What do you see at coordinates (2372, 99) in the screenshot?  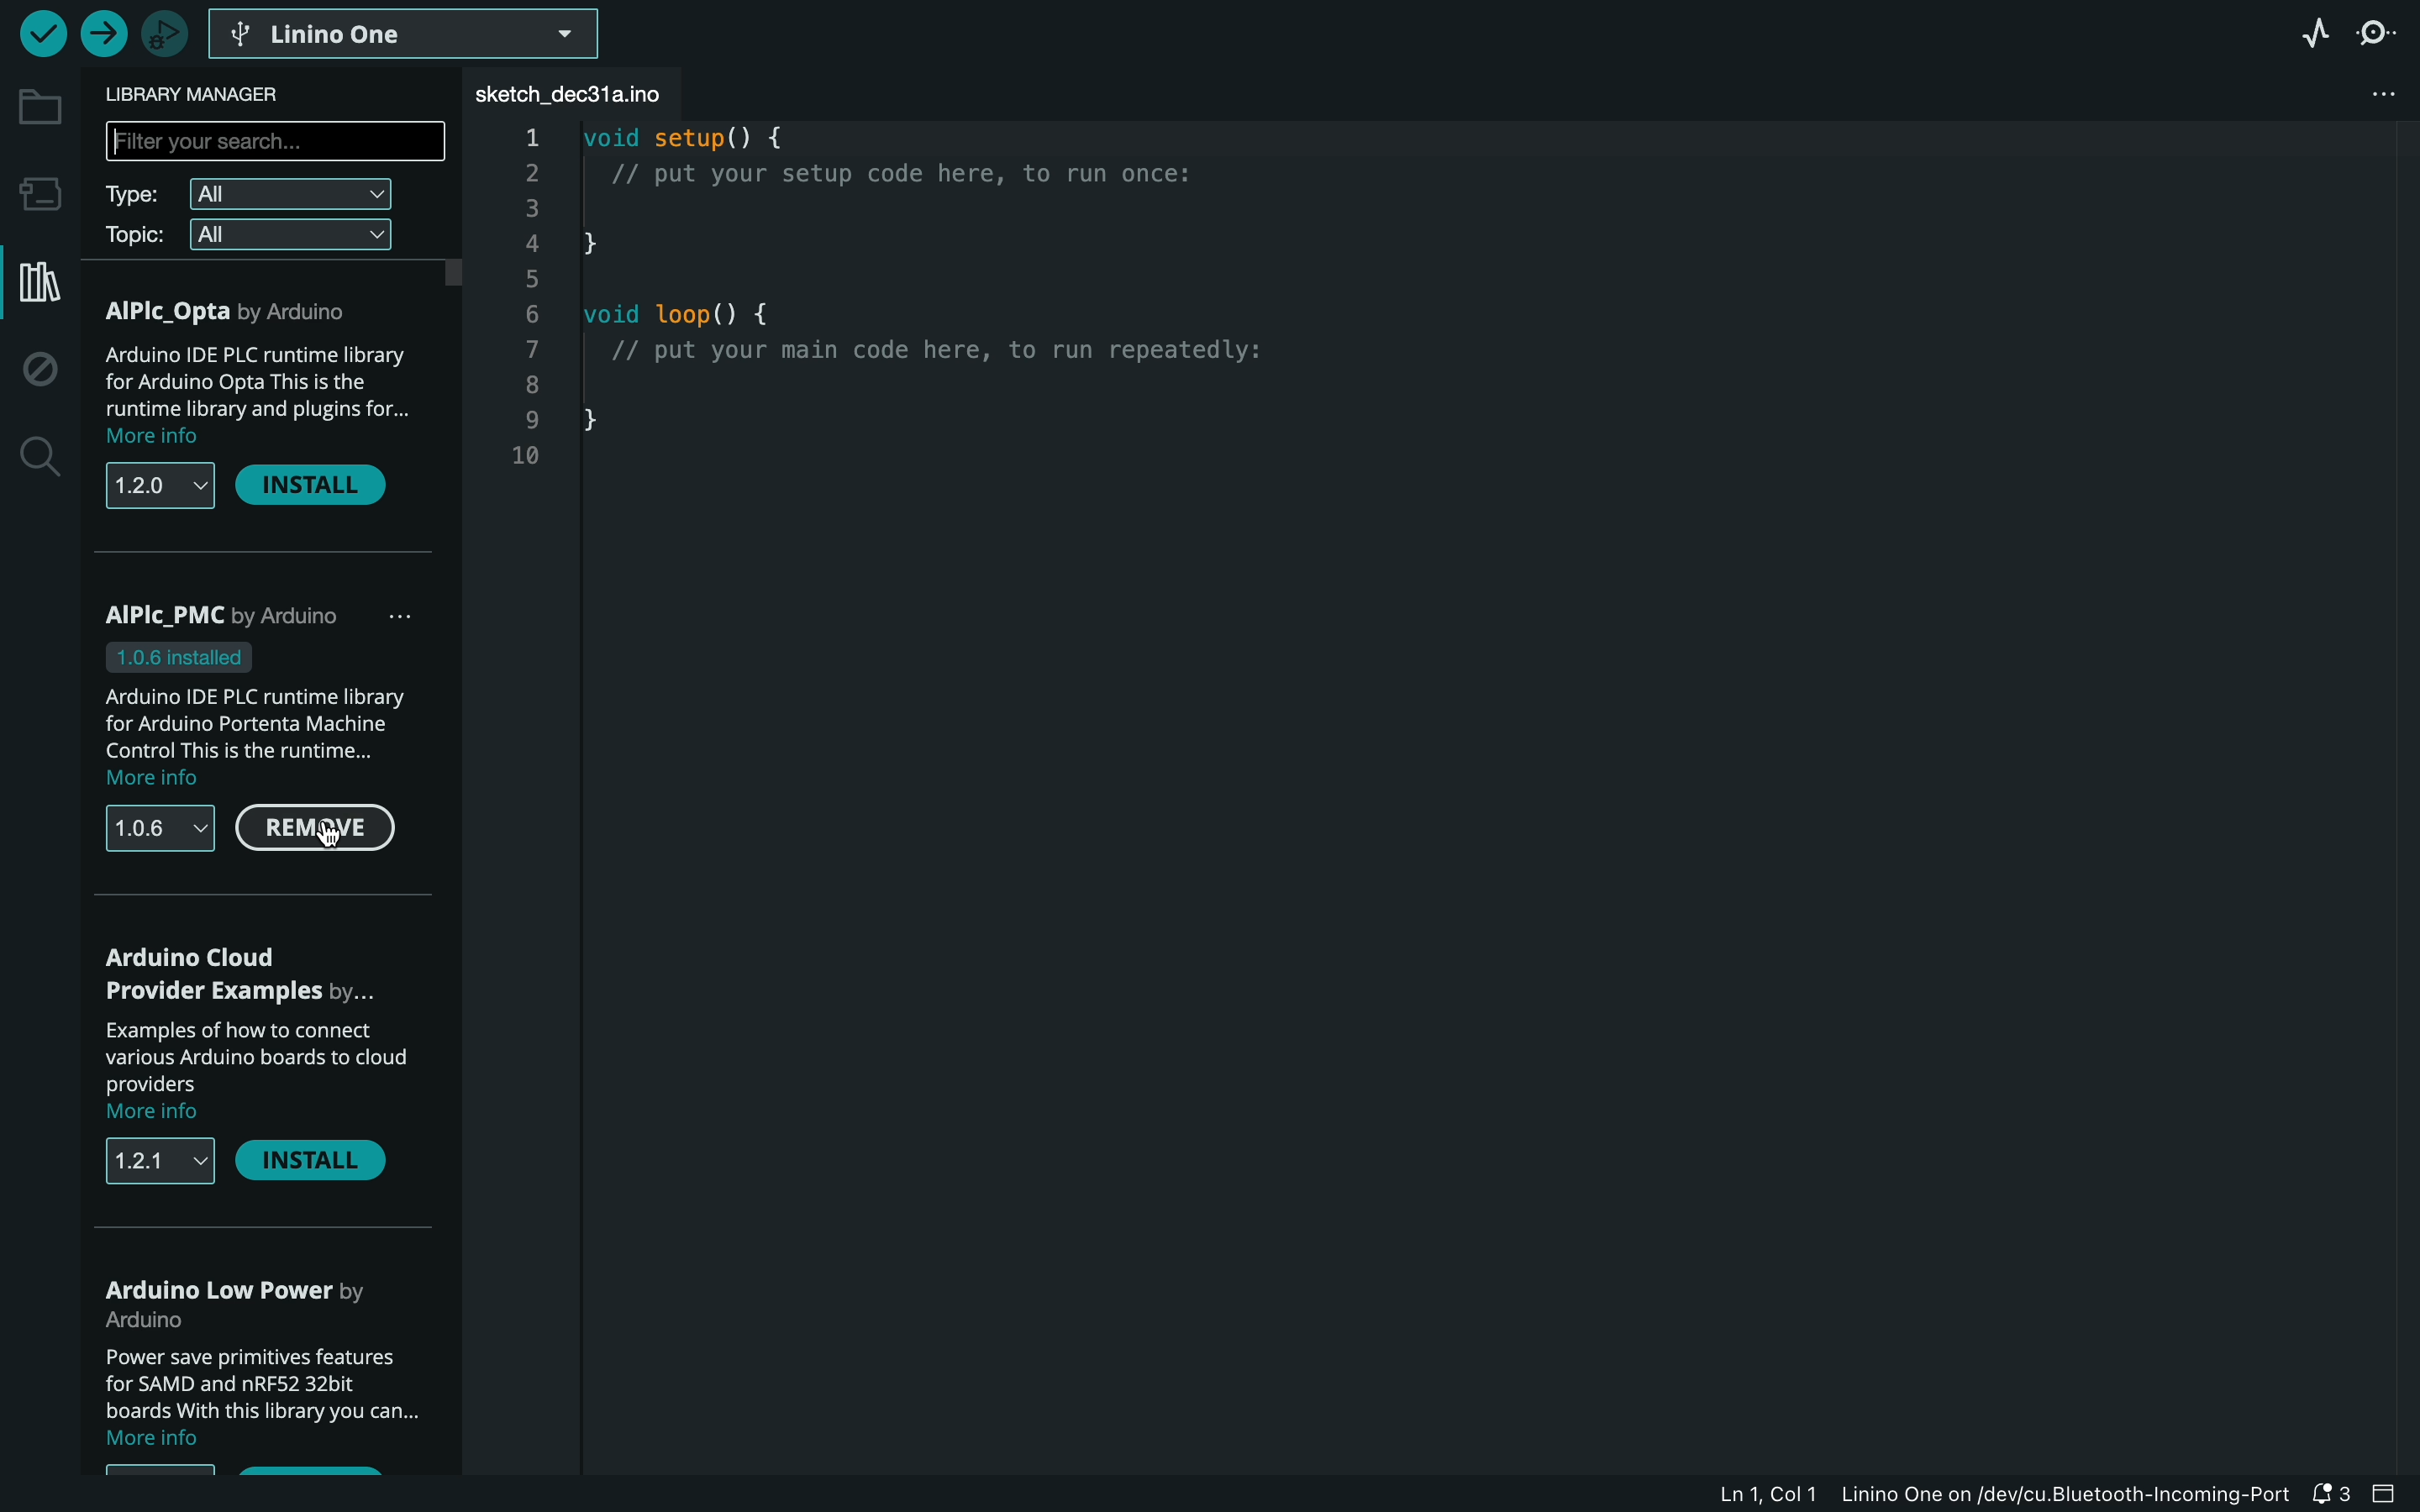 I see `file setting` at bounding box center [2372, 99].